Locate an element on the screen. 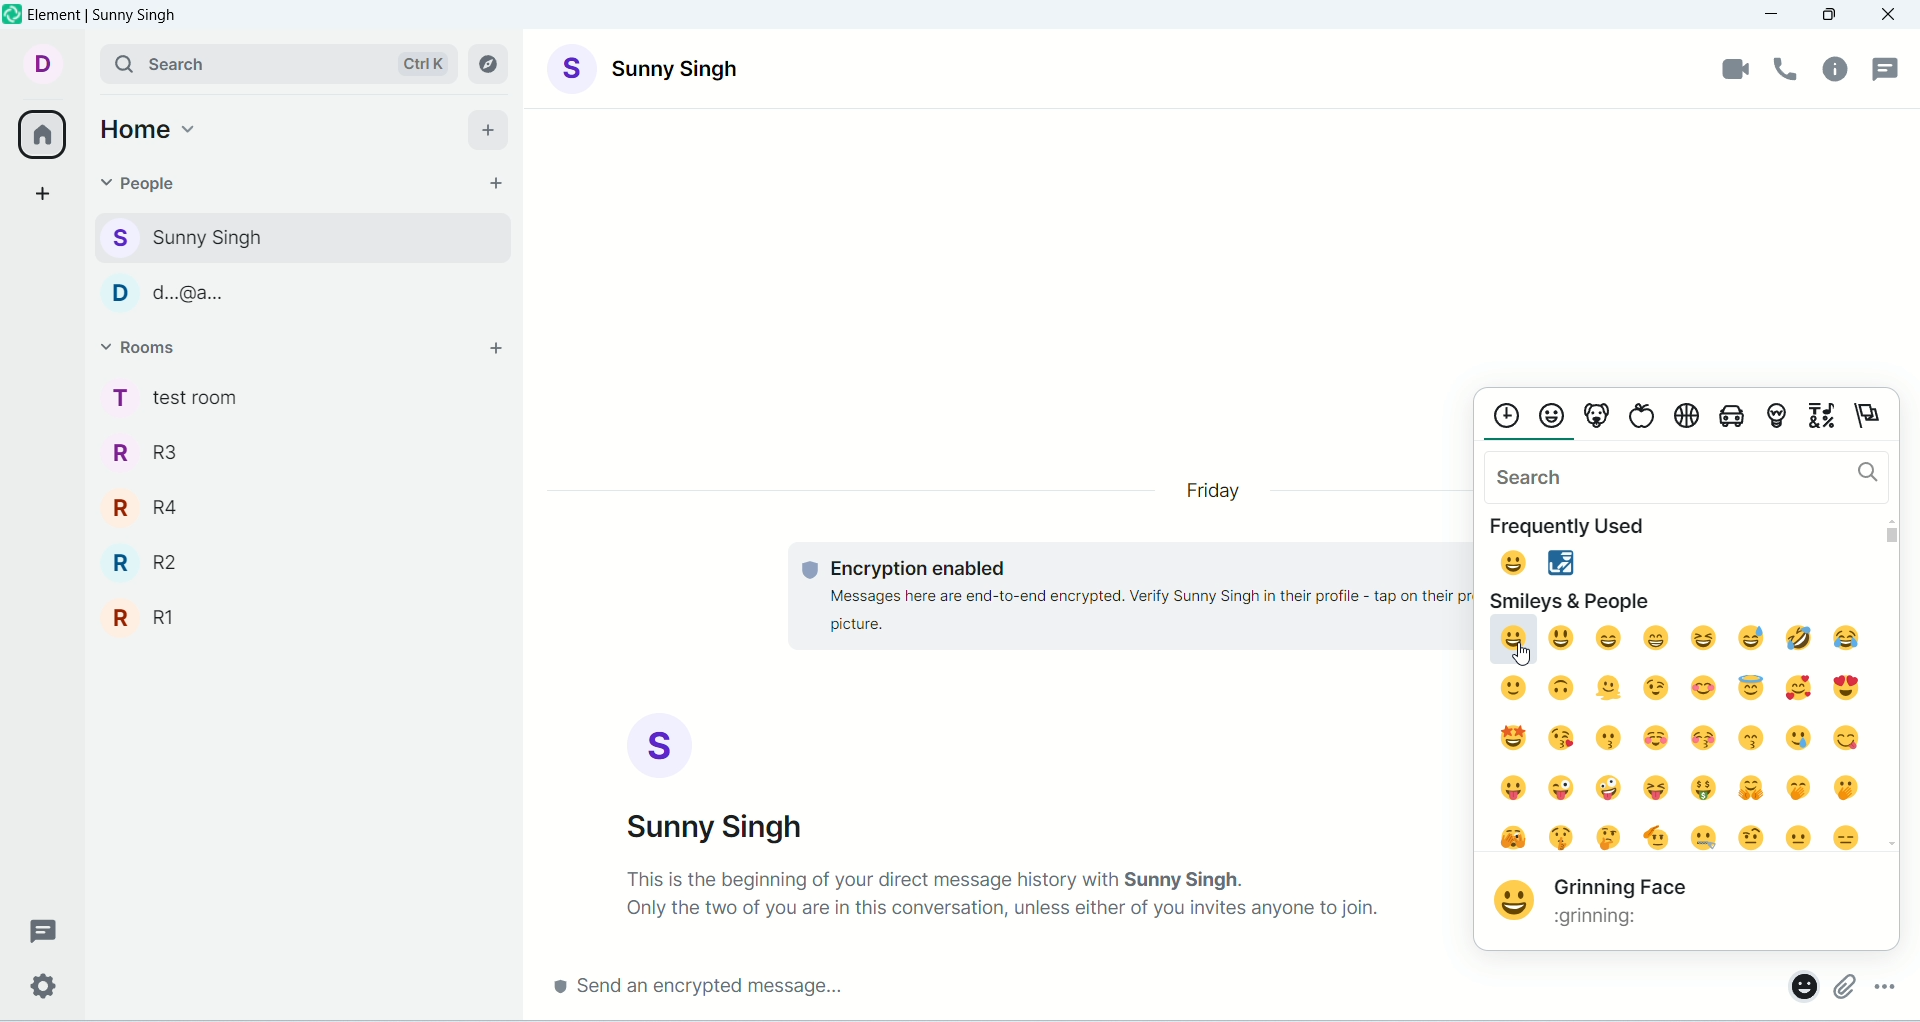 The width and height of the screenshot is (1920, 1022). frequently used is located at coordinates (1581, 525).